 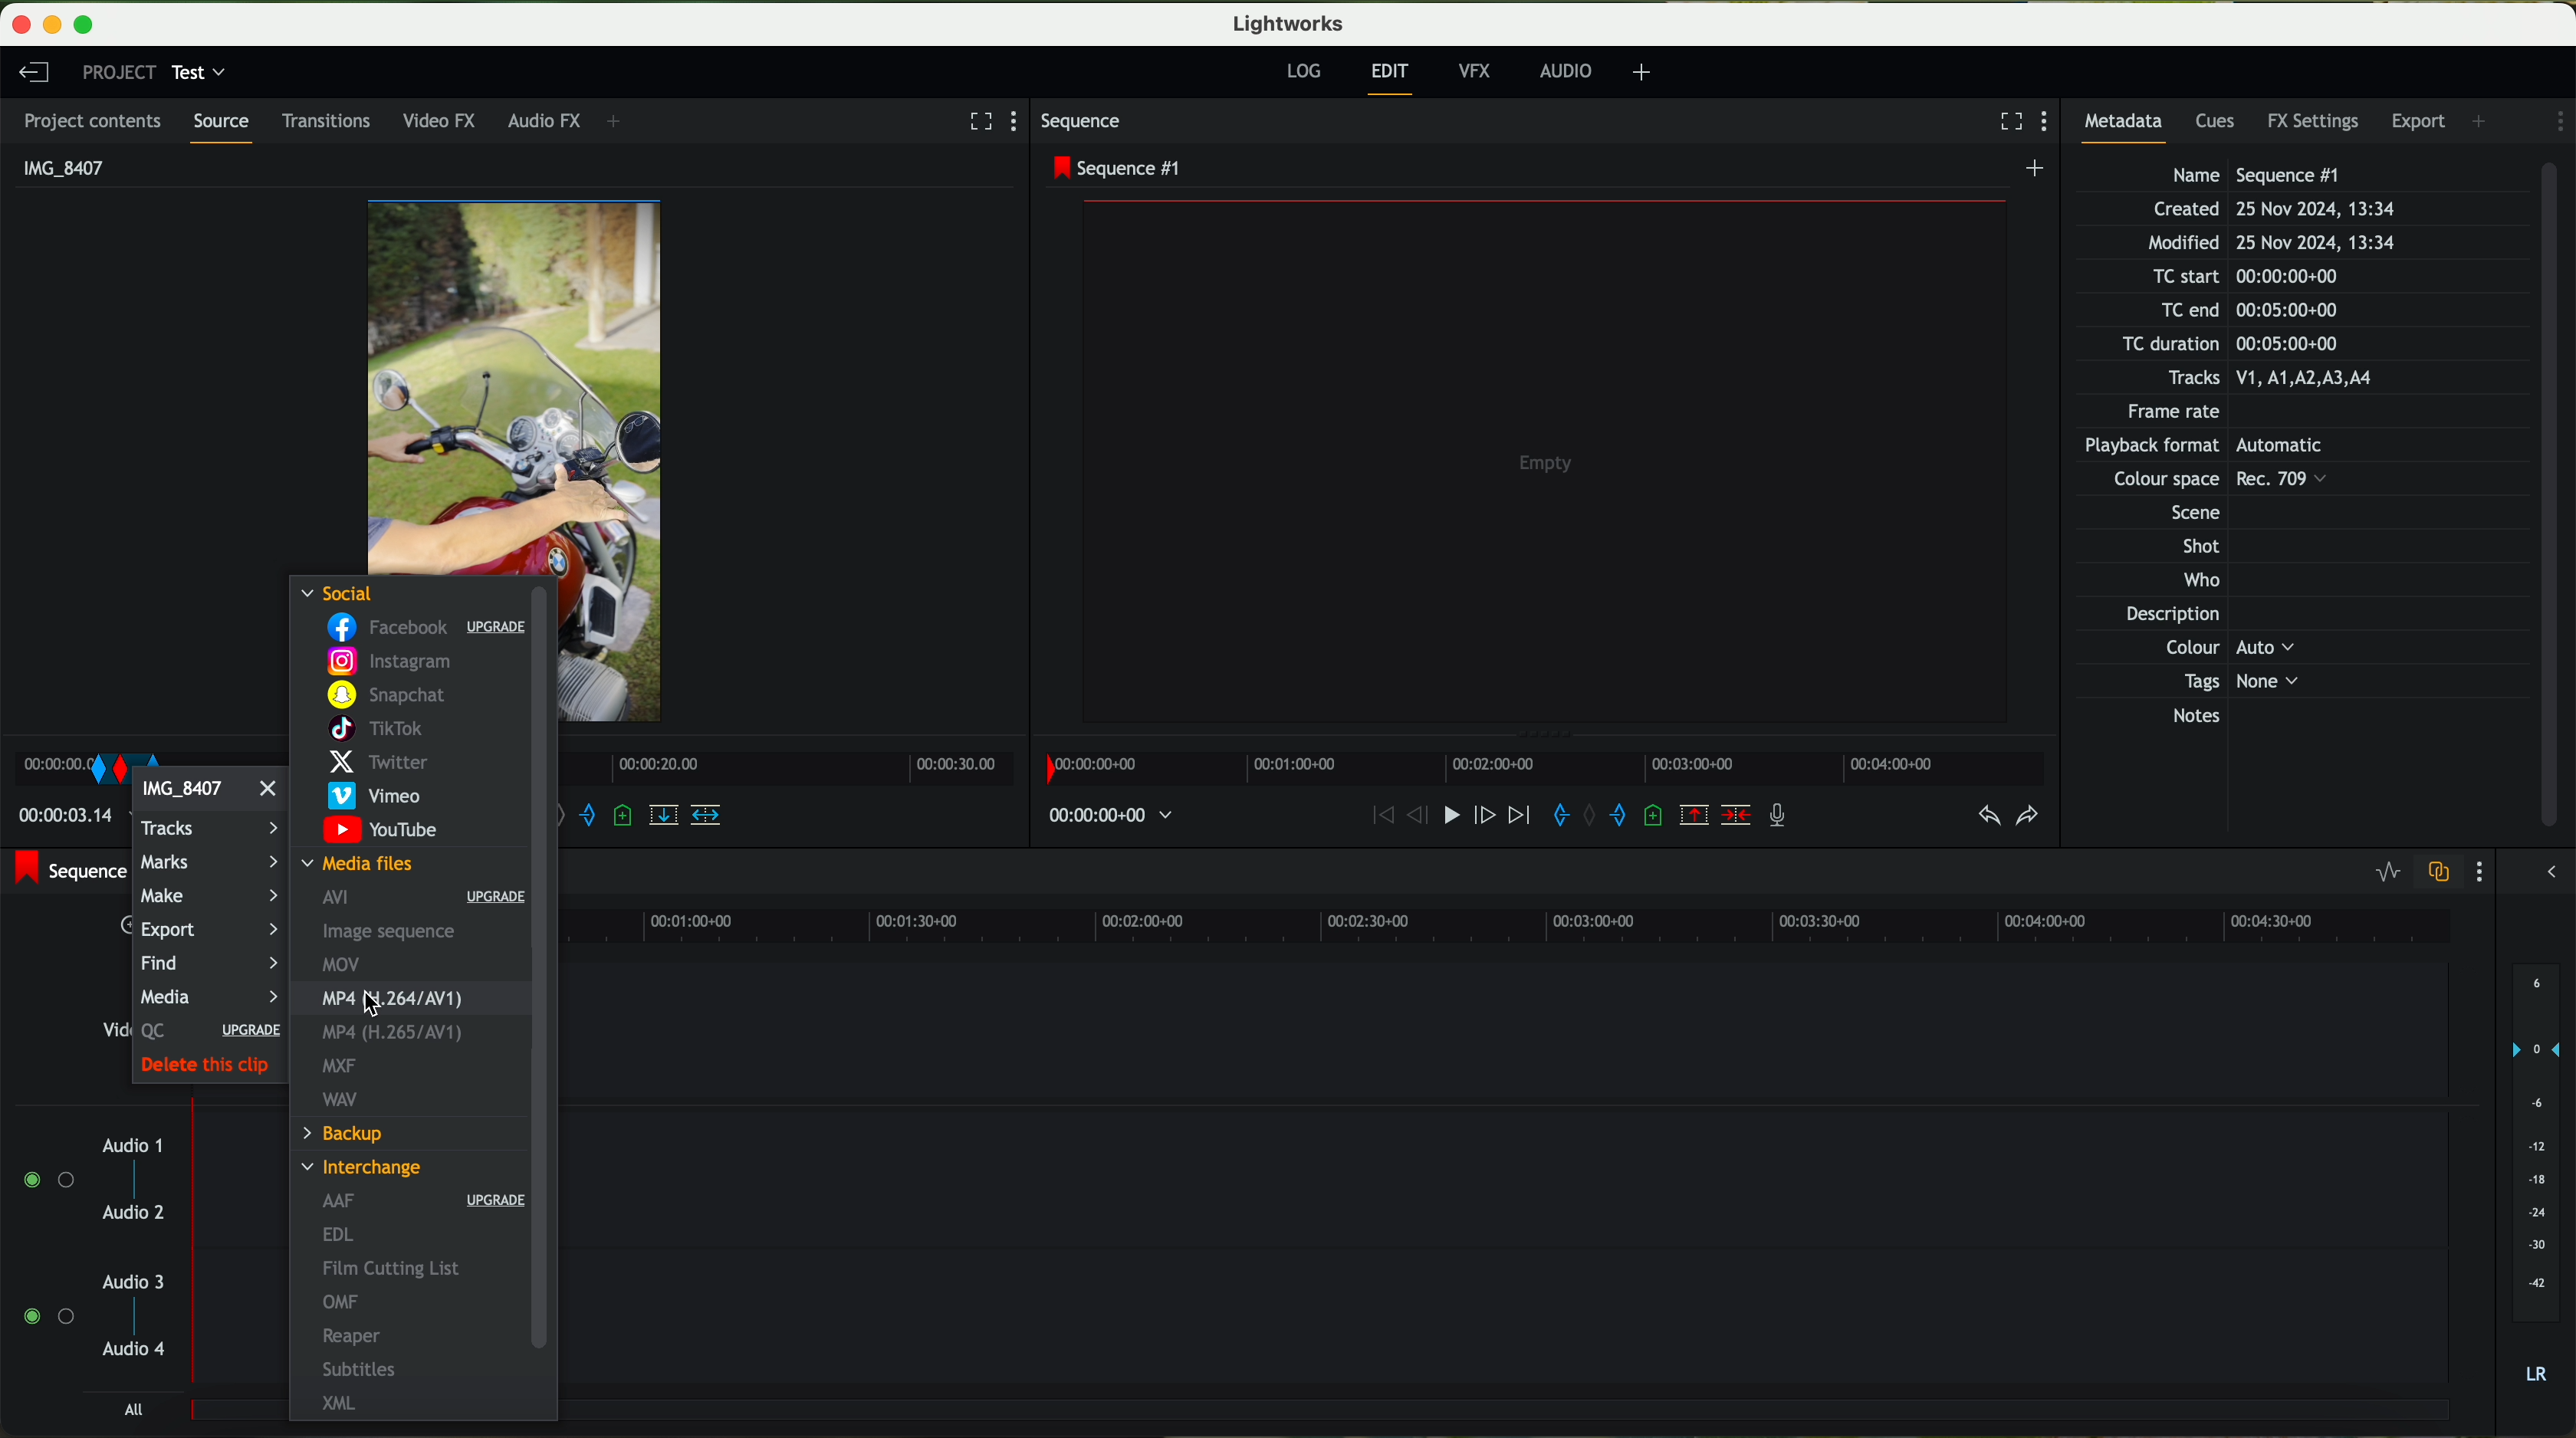 What do you see at coordinates (135, 1215) in the screenshot?
I see `audio 2` at bounding box center [135, 1215].